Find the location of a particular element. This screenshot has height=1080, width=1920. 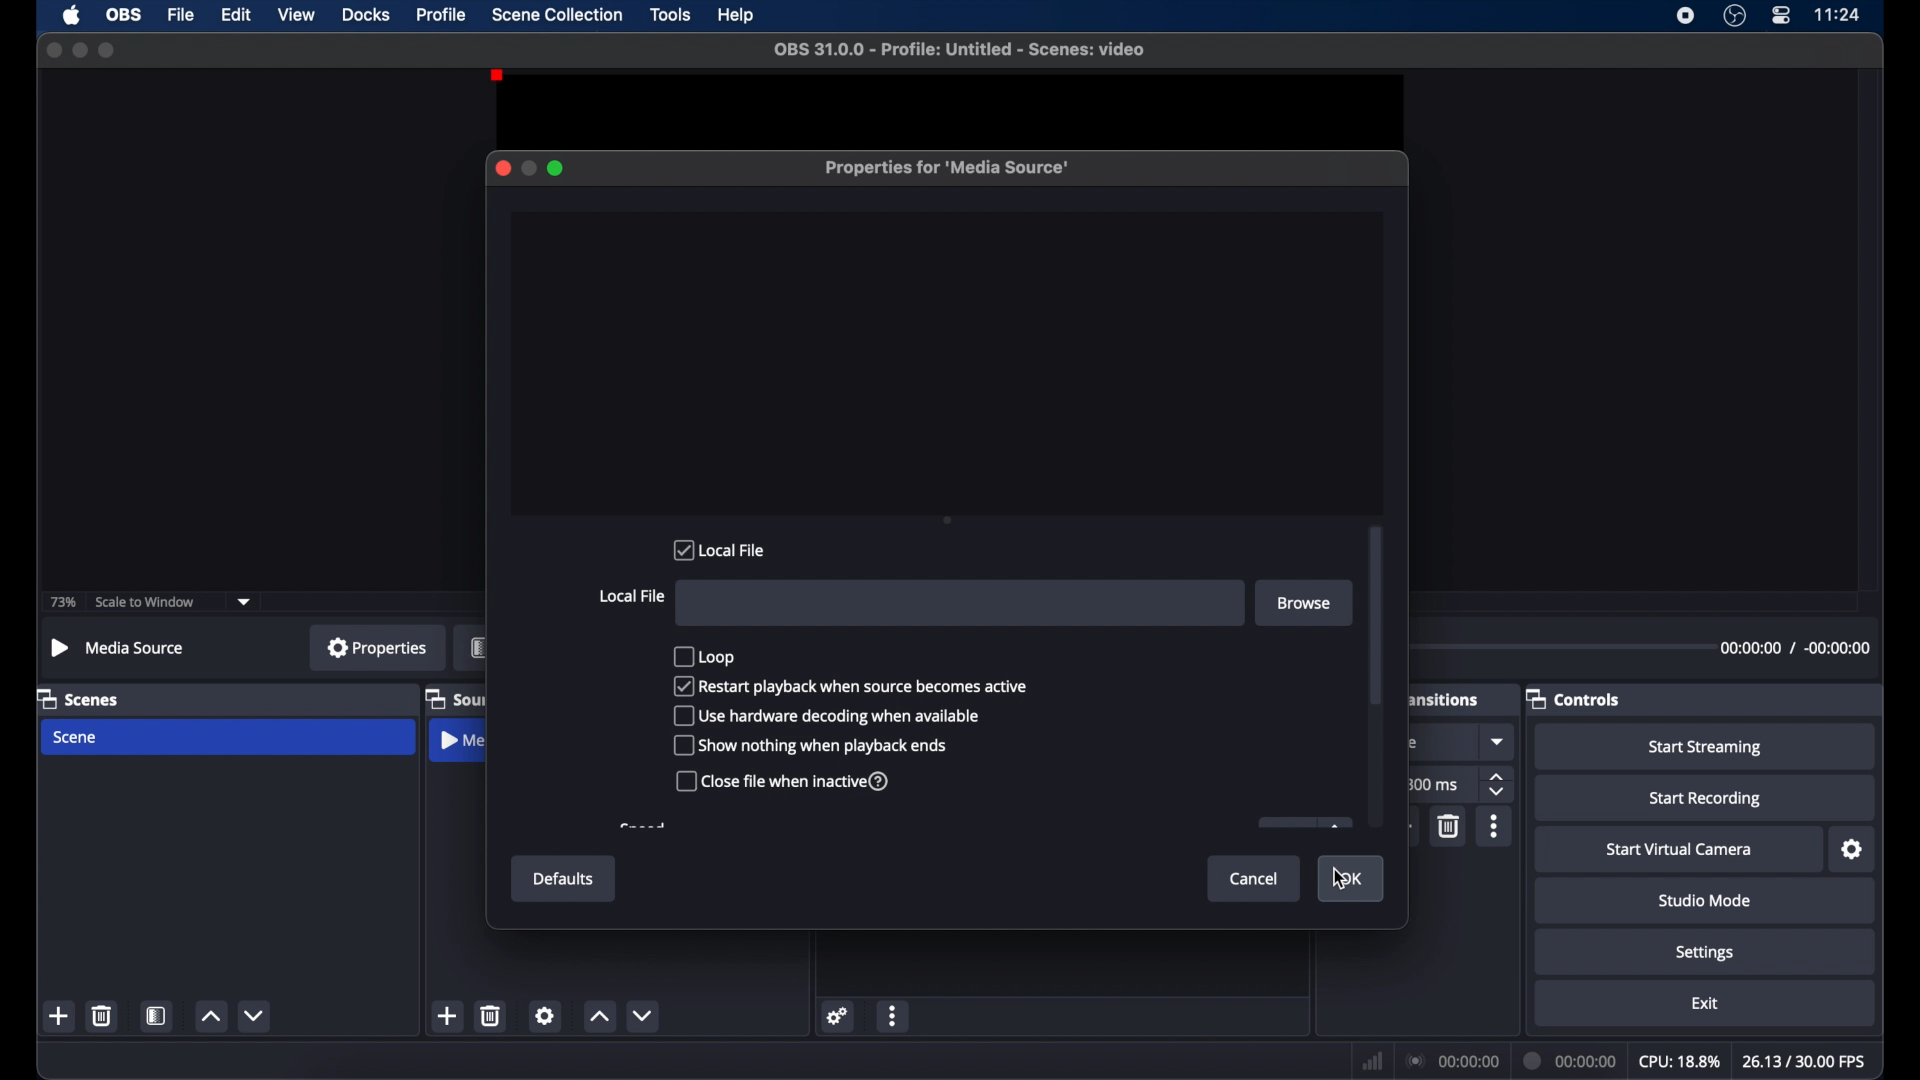

use hardware decoding when available is located at coordinates (826, 716).